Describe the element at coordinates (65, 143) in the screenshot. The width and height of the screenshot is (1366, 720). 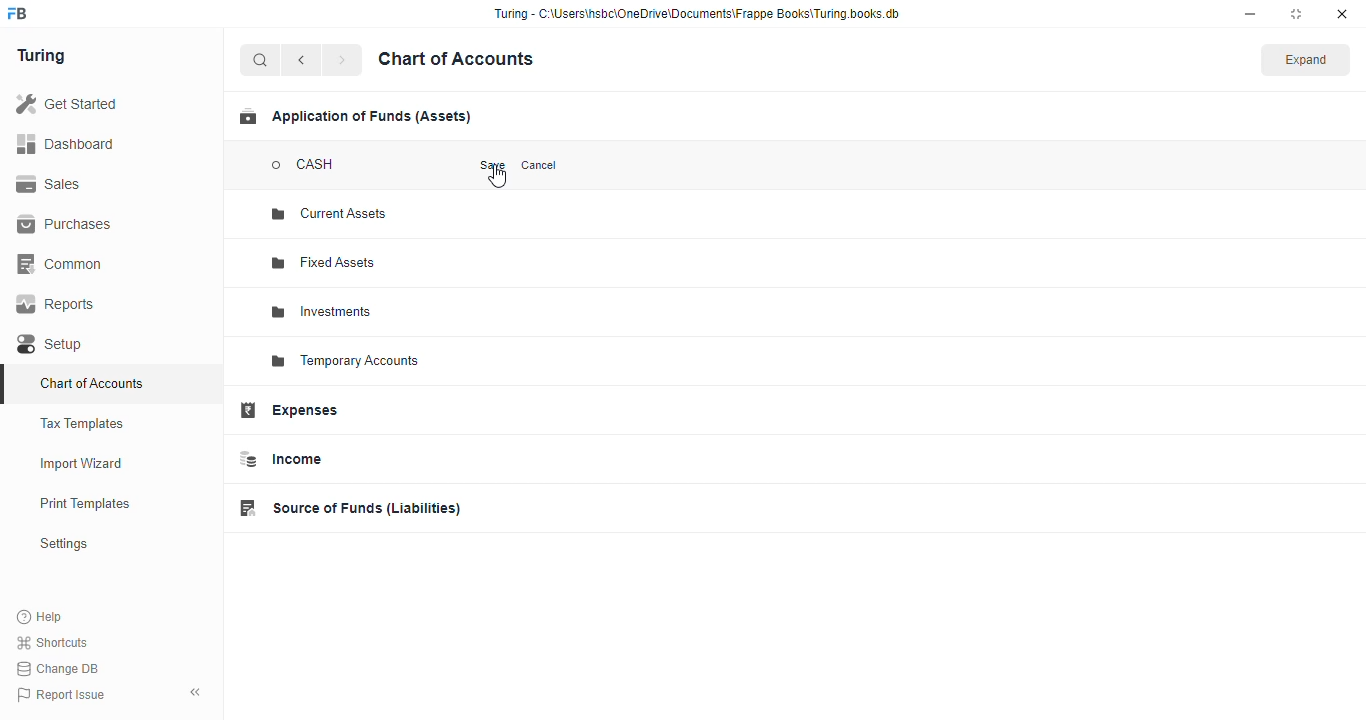
I see `dashboard` at that location.